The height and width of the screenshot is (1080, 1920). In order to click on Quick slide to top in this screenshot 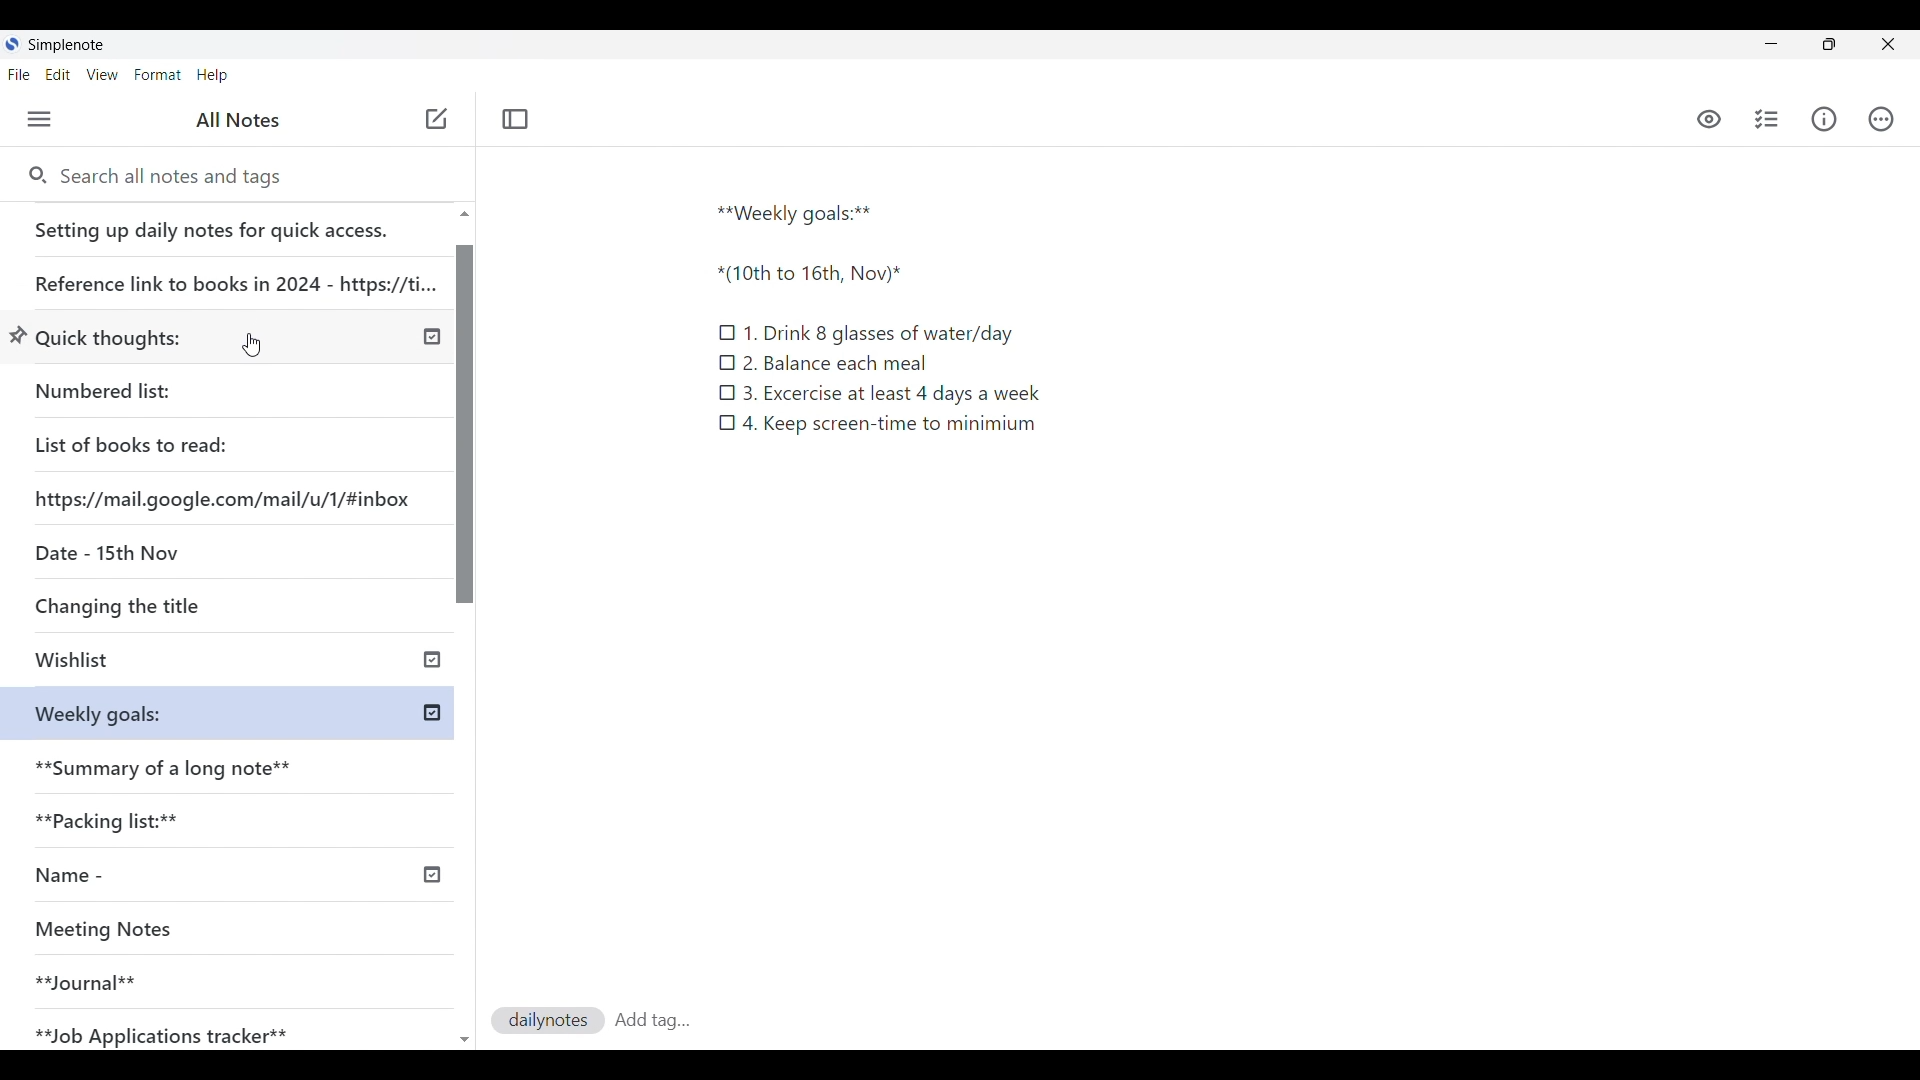, I will do `click(464, 214)`.